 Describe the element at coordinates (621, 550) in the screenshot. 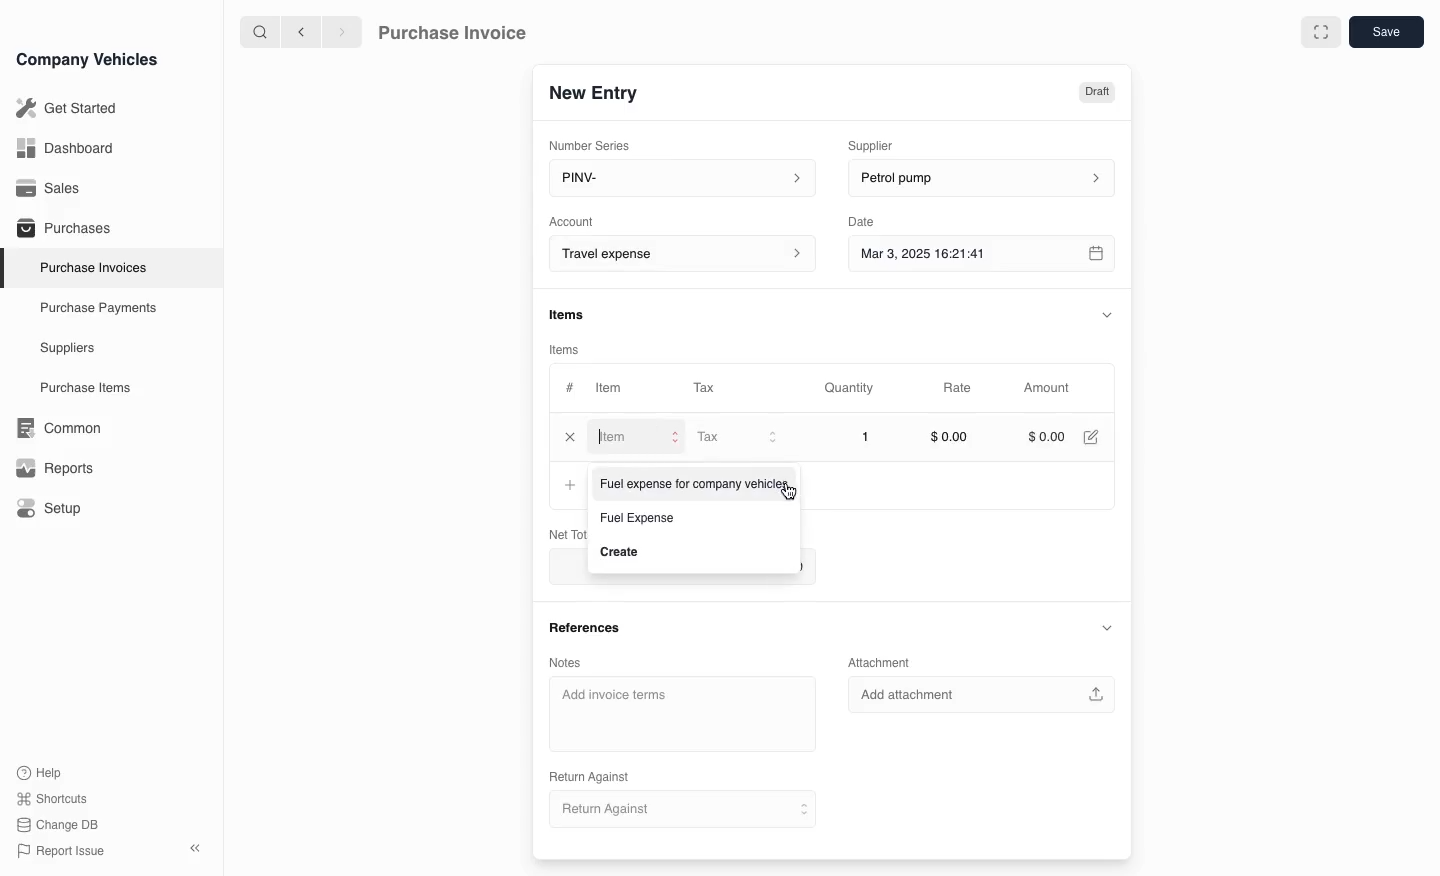

I see `Create` at that location.